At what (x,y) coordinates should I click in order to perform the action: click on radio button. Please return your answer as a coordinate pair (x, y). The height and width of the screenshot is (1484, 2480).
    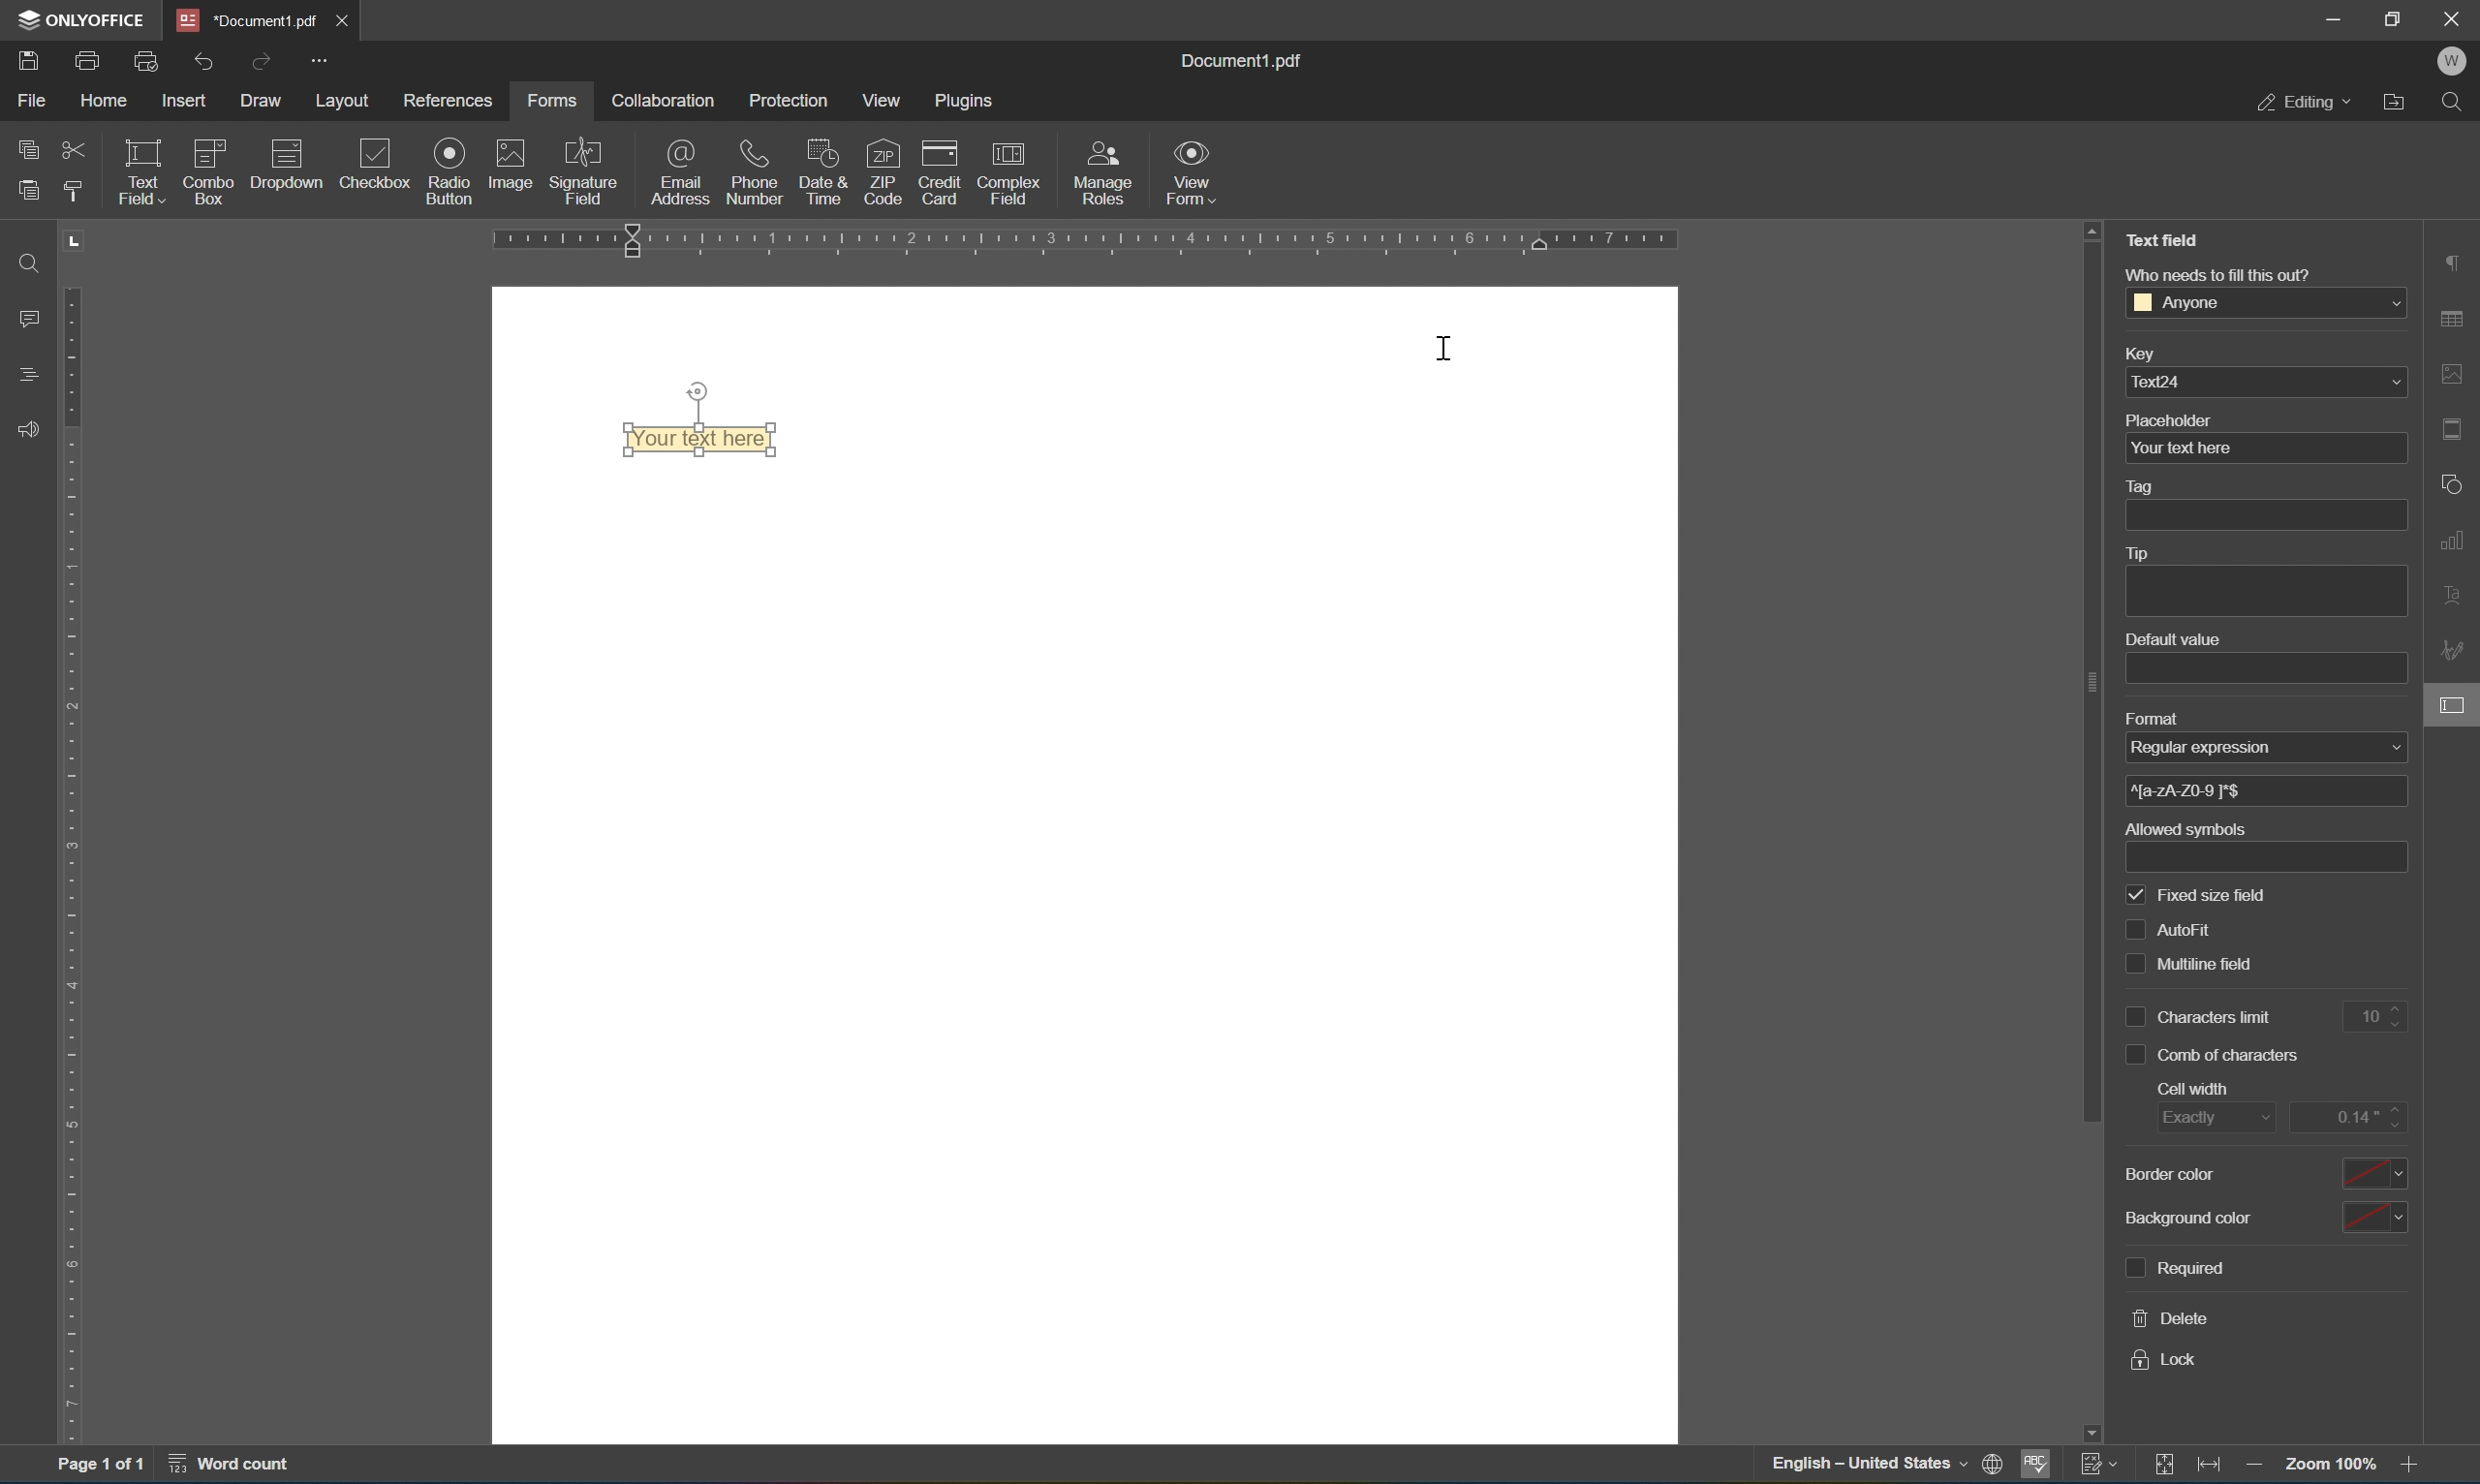
    Looking at the image, I should click on (452, 170).